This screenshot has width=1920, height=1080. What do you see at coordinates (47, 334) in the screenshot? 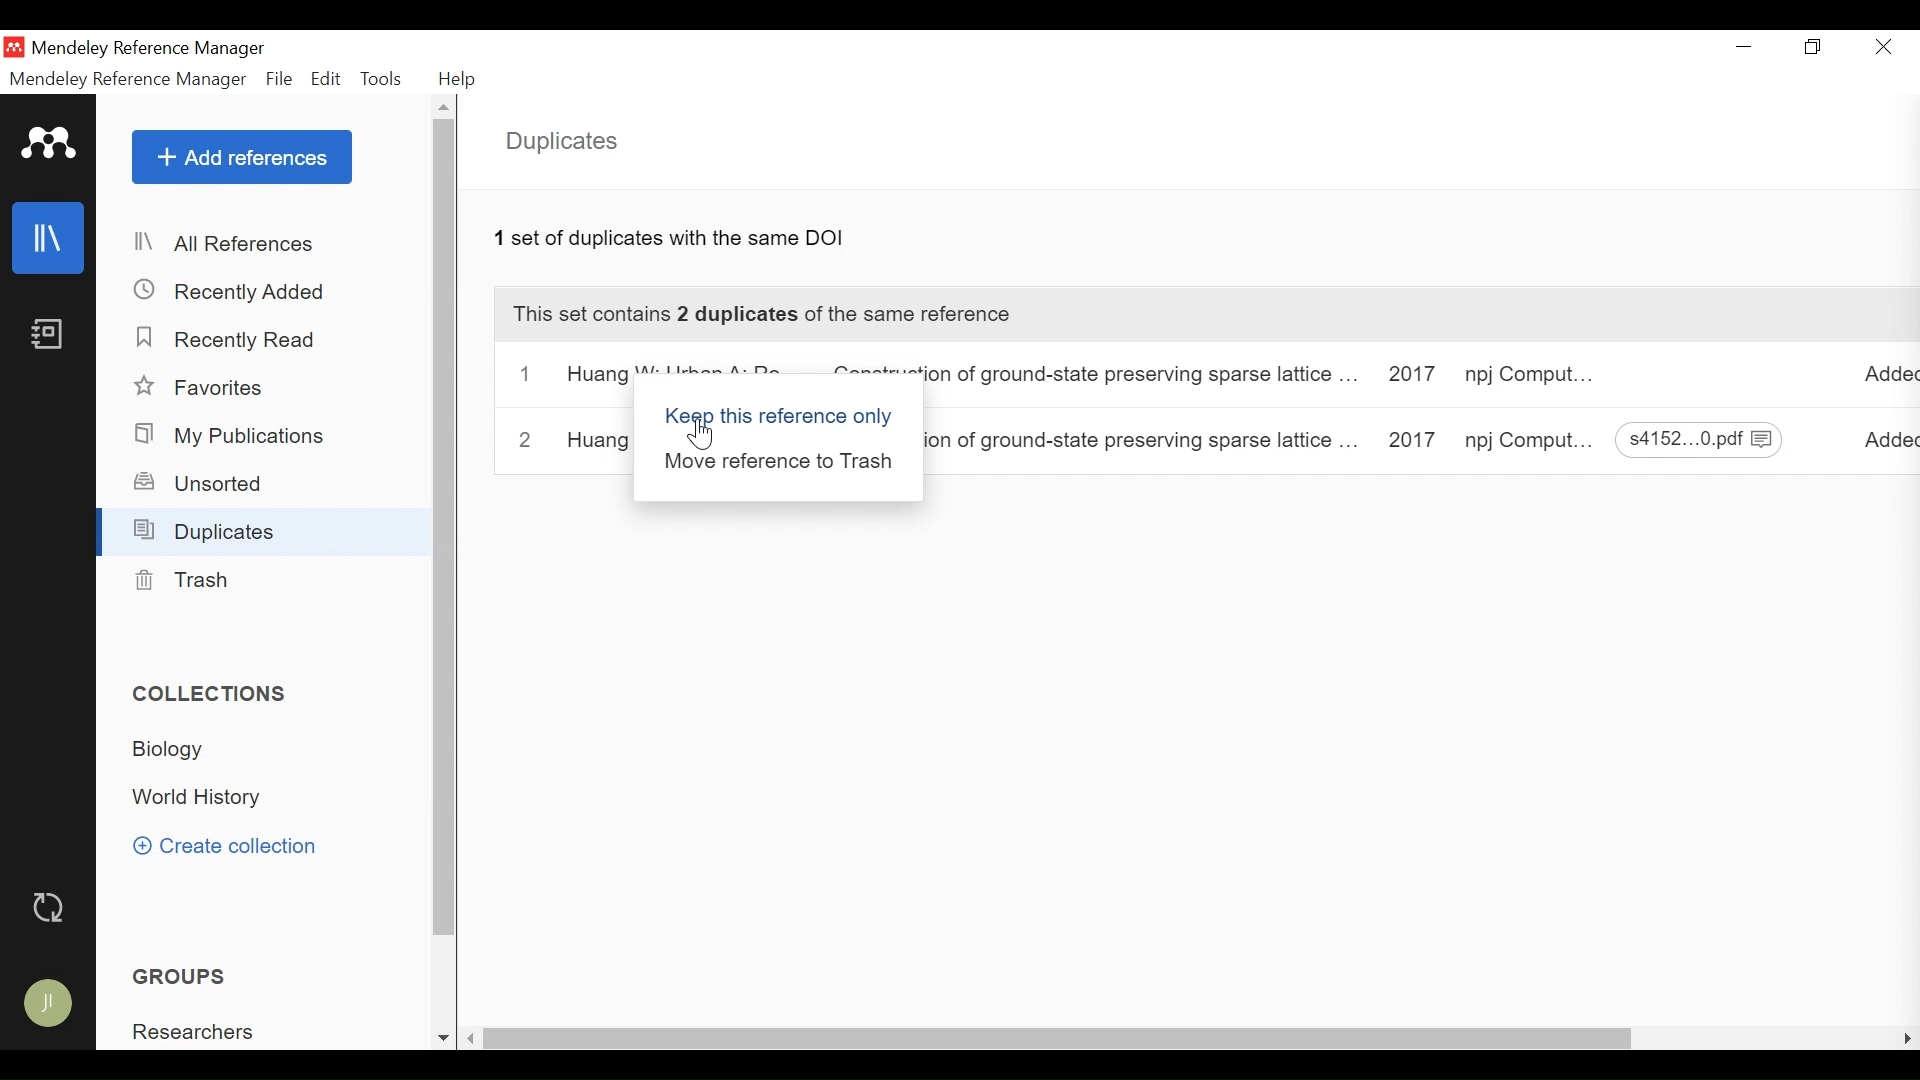
I see `Notebook` at bounding box center [47, 334].